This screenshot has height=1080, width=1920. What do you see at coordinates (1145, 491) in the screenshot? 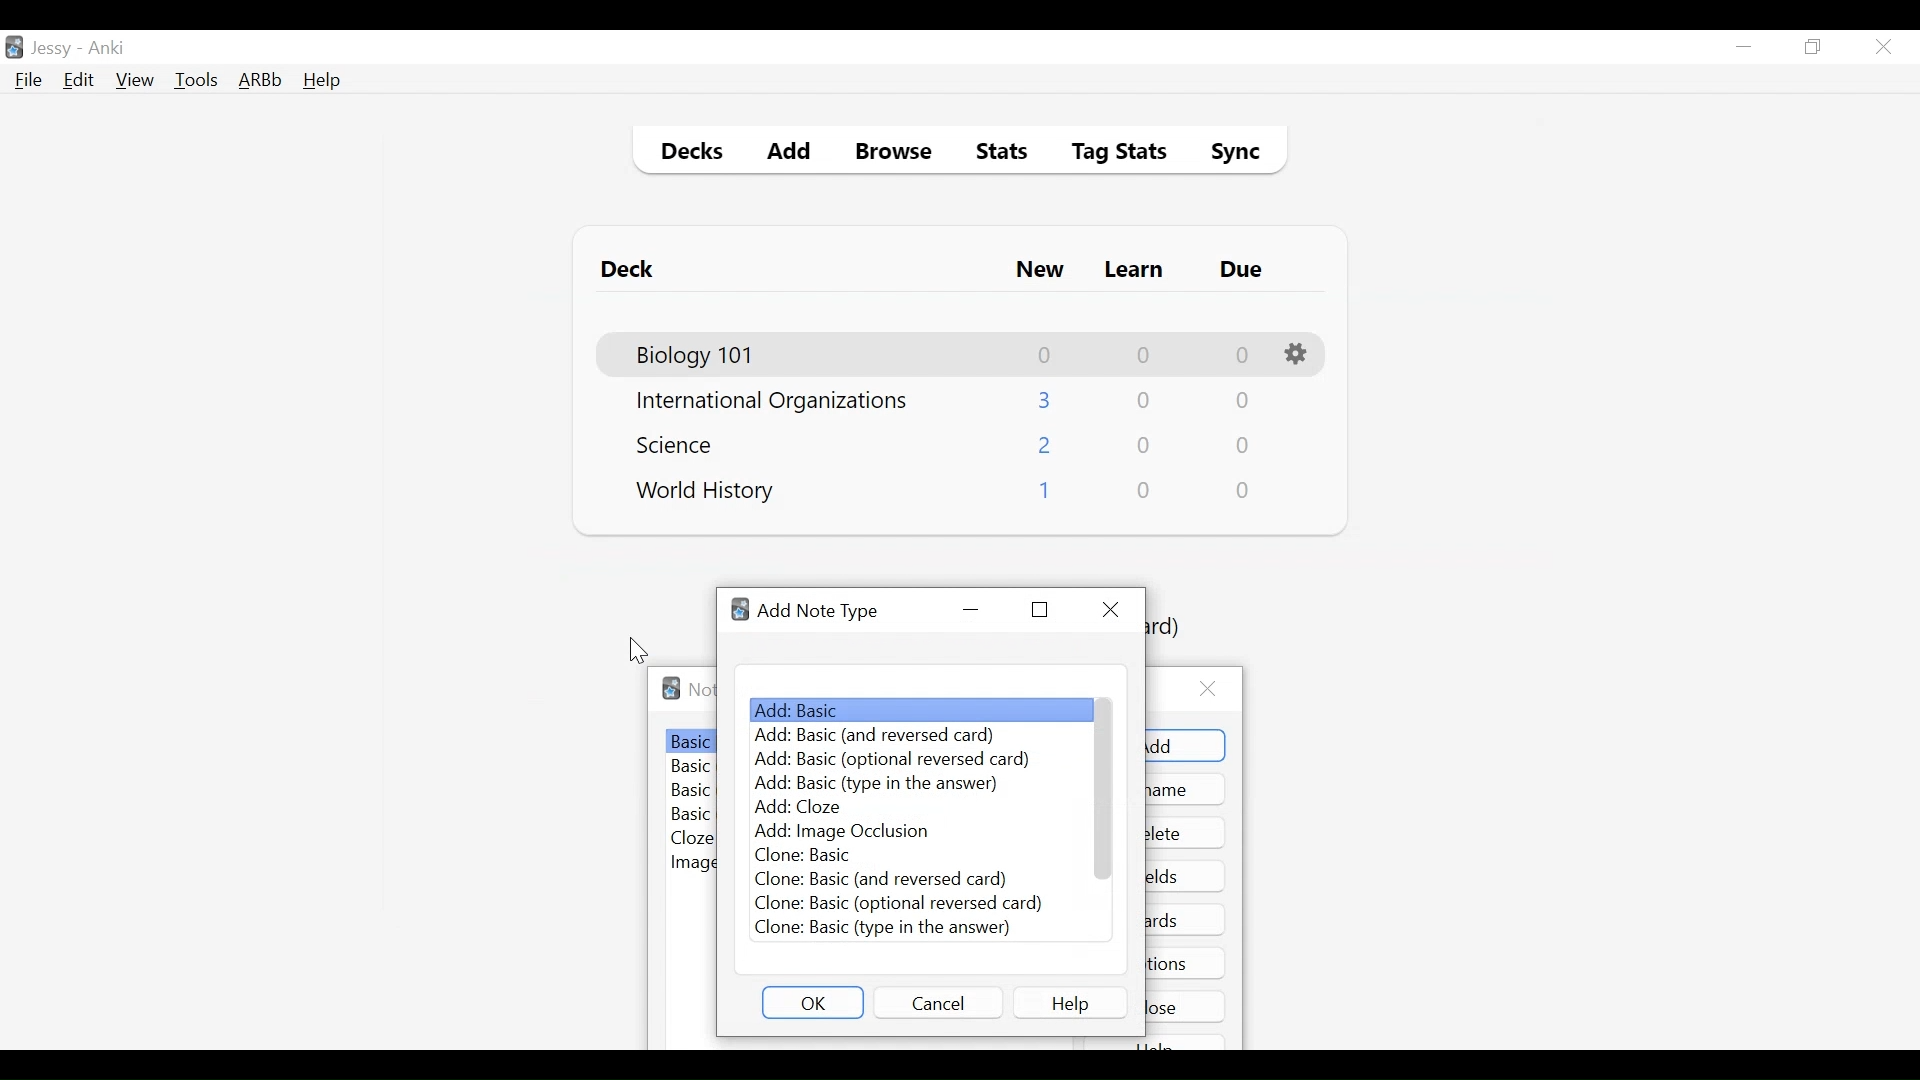
I see `` at bounding box center [1145, 491].